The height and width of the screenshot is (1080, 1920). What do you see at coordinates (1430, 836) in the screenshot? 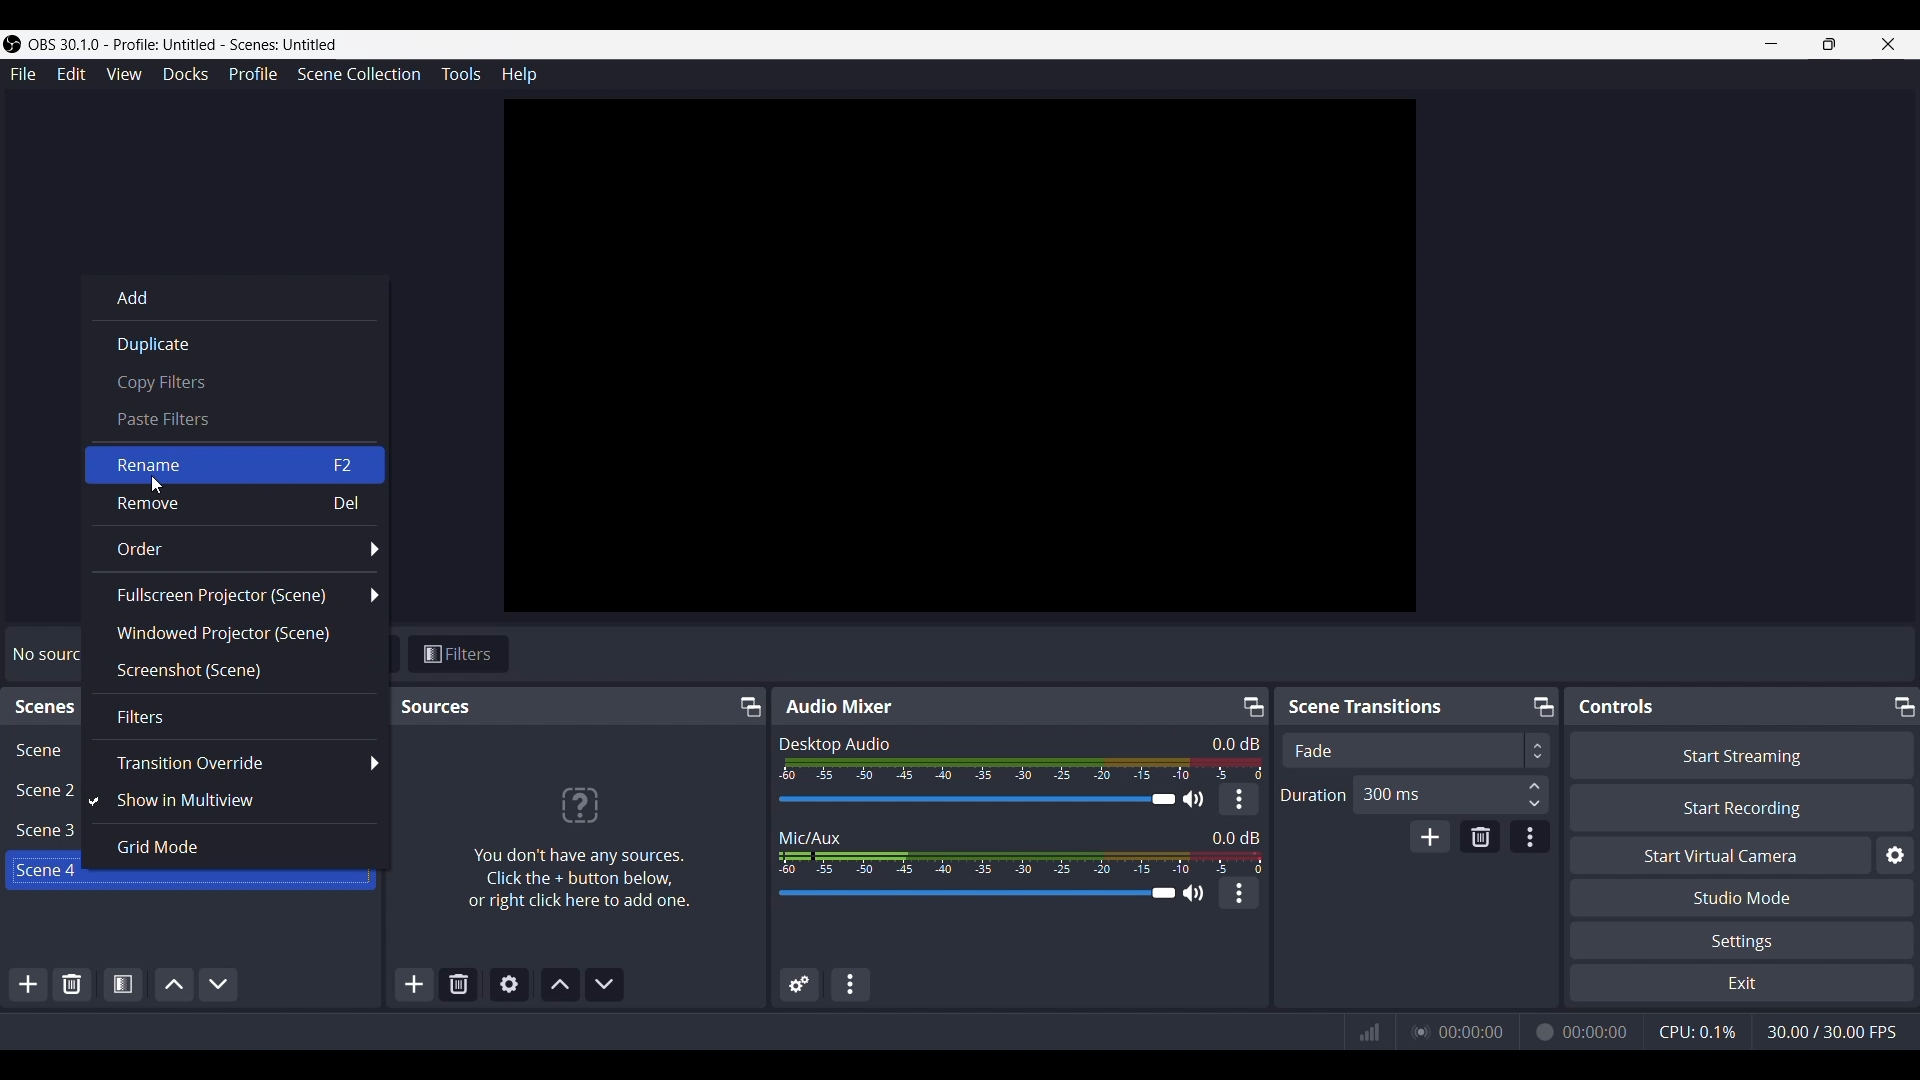
I see `add transition` at bounding box center [1430, 836].